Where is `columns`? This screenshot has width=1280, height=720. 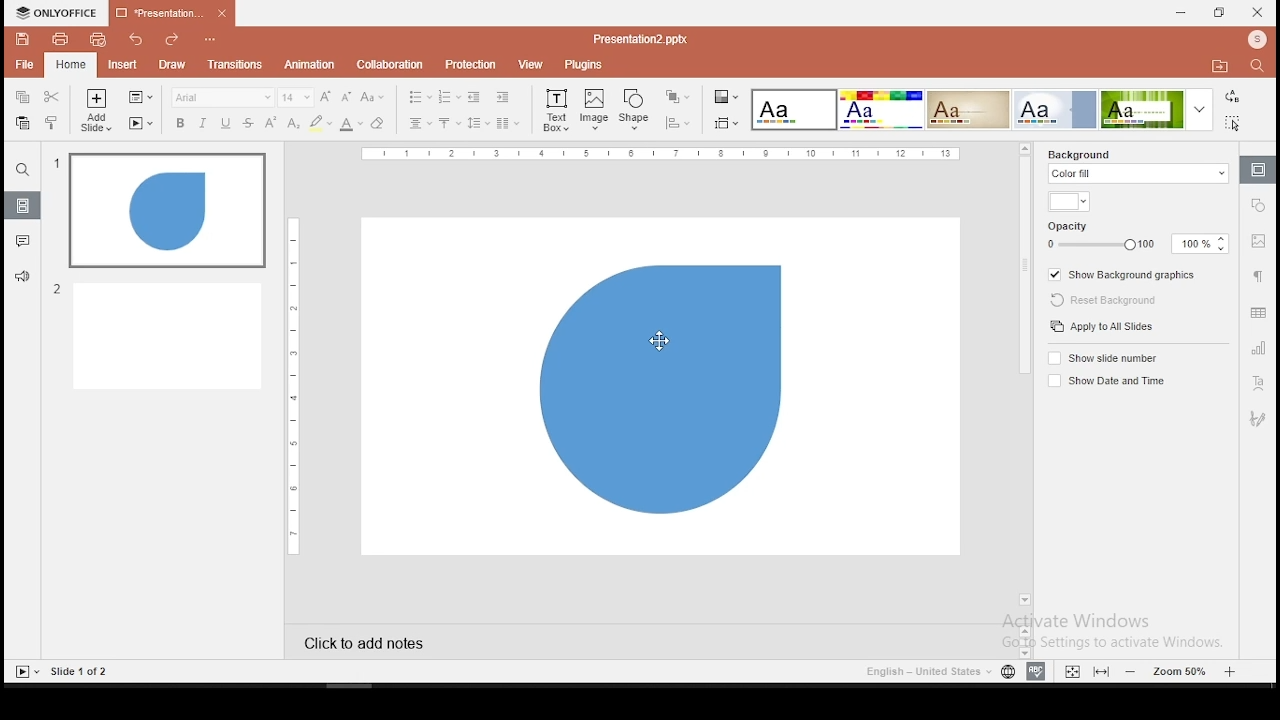
columns is located at coordinates (504, 123).